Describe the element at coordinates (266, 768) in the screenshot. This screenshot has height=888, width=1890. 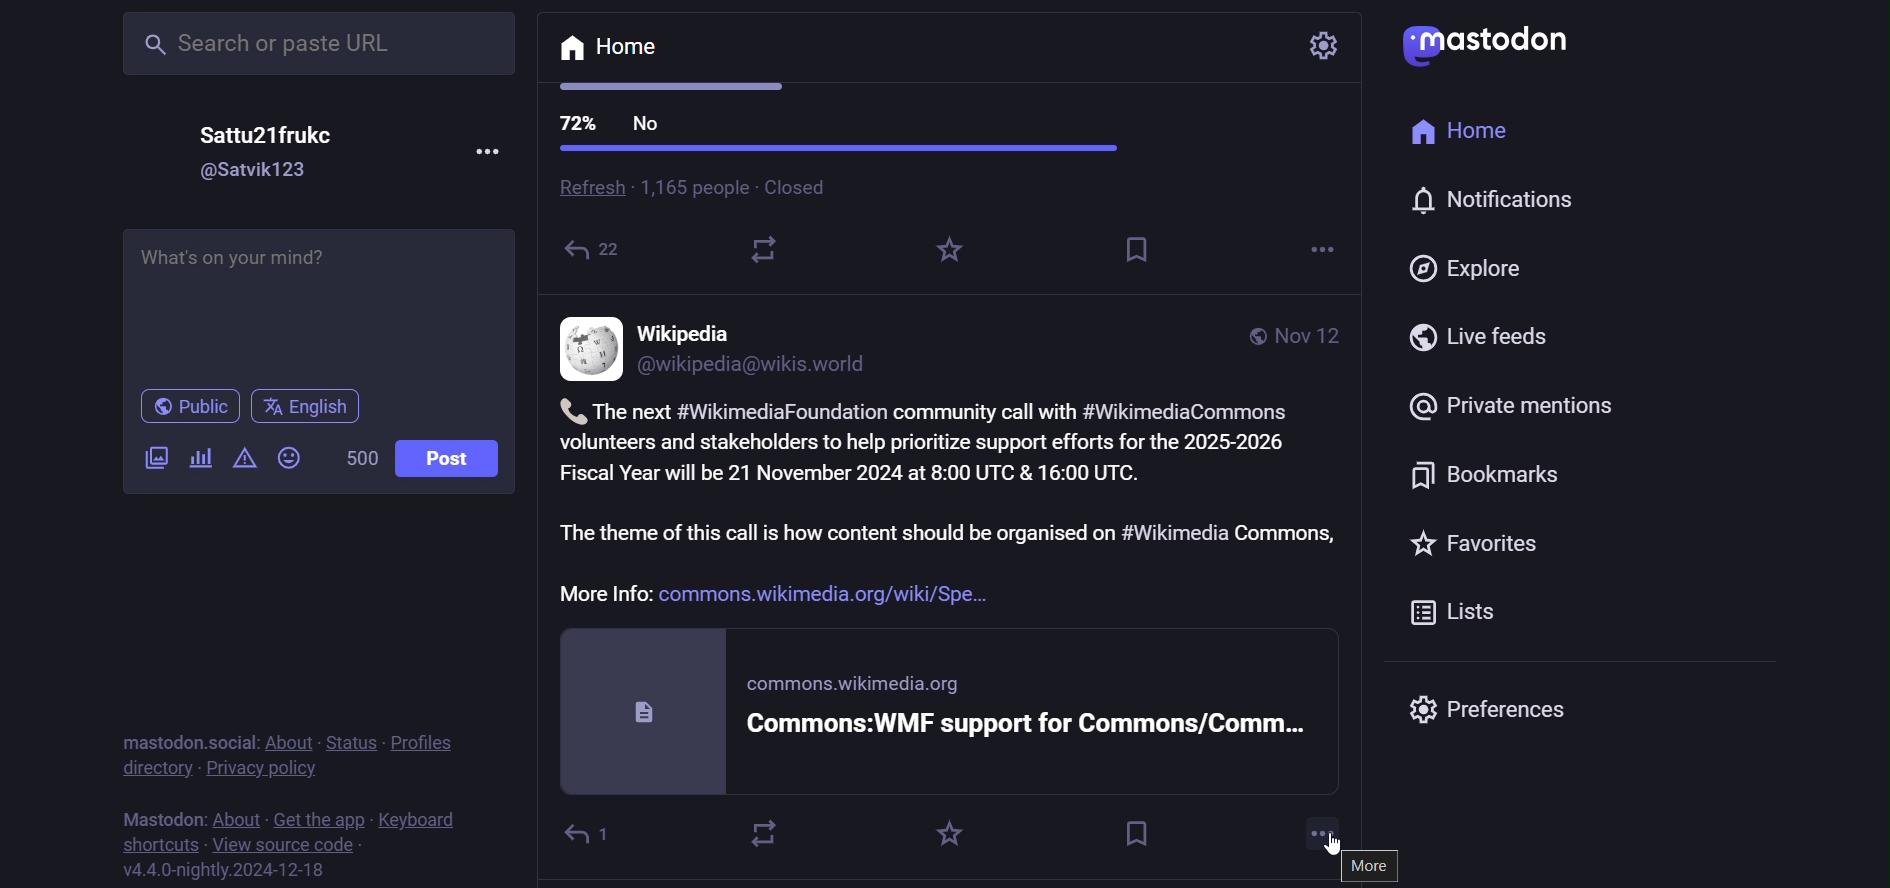
I see `privacy policy` at that location.